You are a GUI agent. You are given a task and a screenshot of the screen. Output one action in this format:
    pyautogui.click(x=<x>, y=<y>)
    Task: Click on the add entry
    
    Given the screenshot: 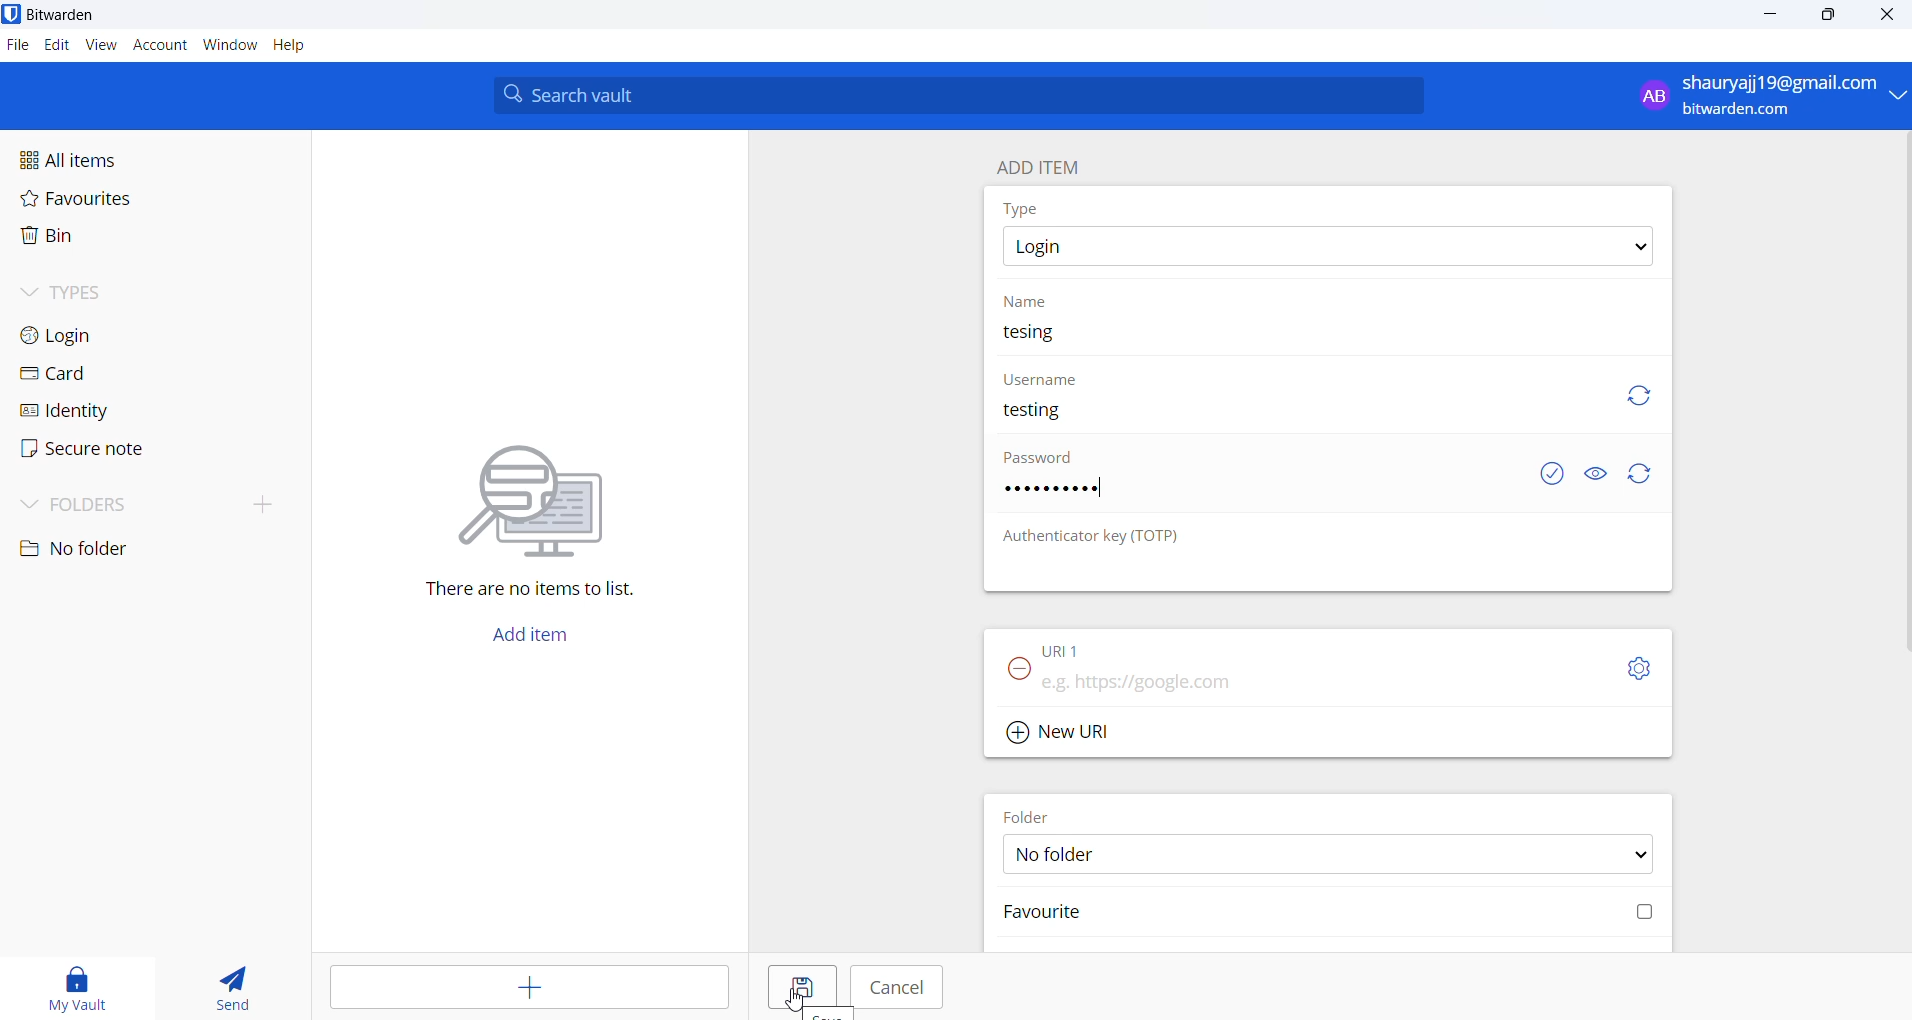 What is the action you would take?
    pyautogui.click(x=532, y=988)
    